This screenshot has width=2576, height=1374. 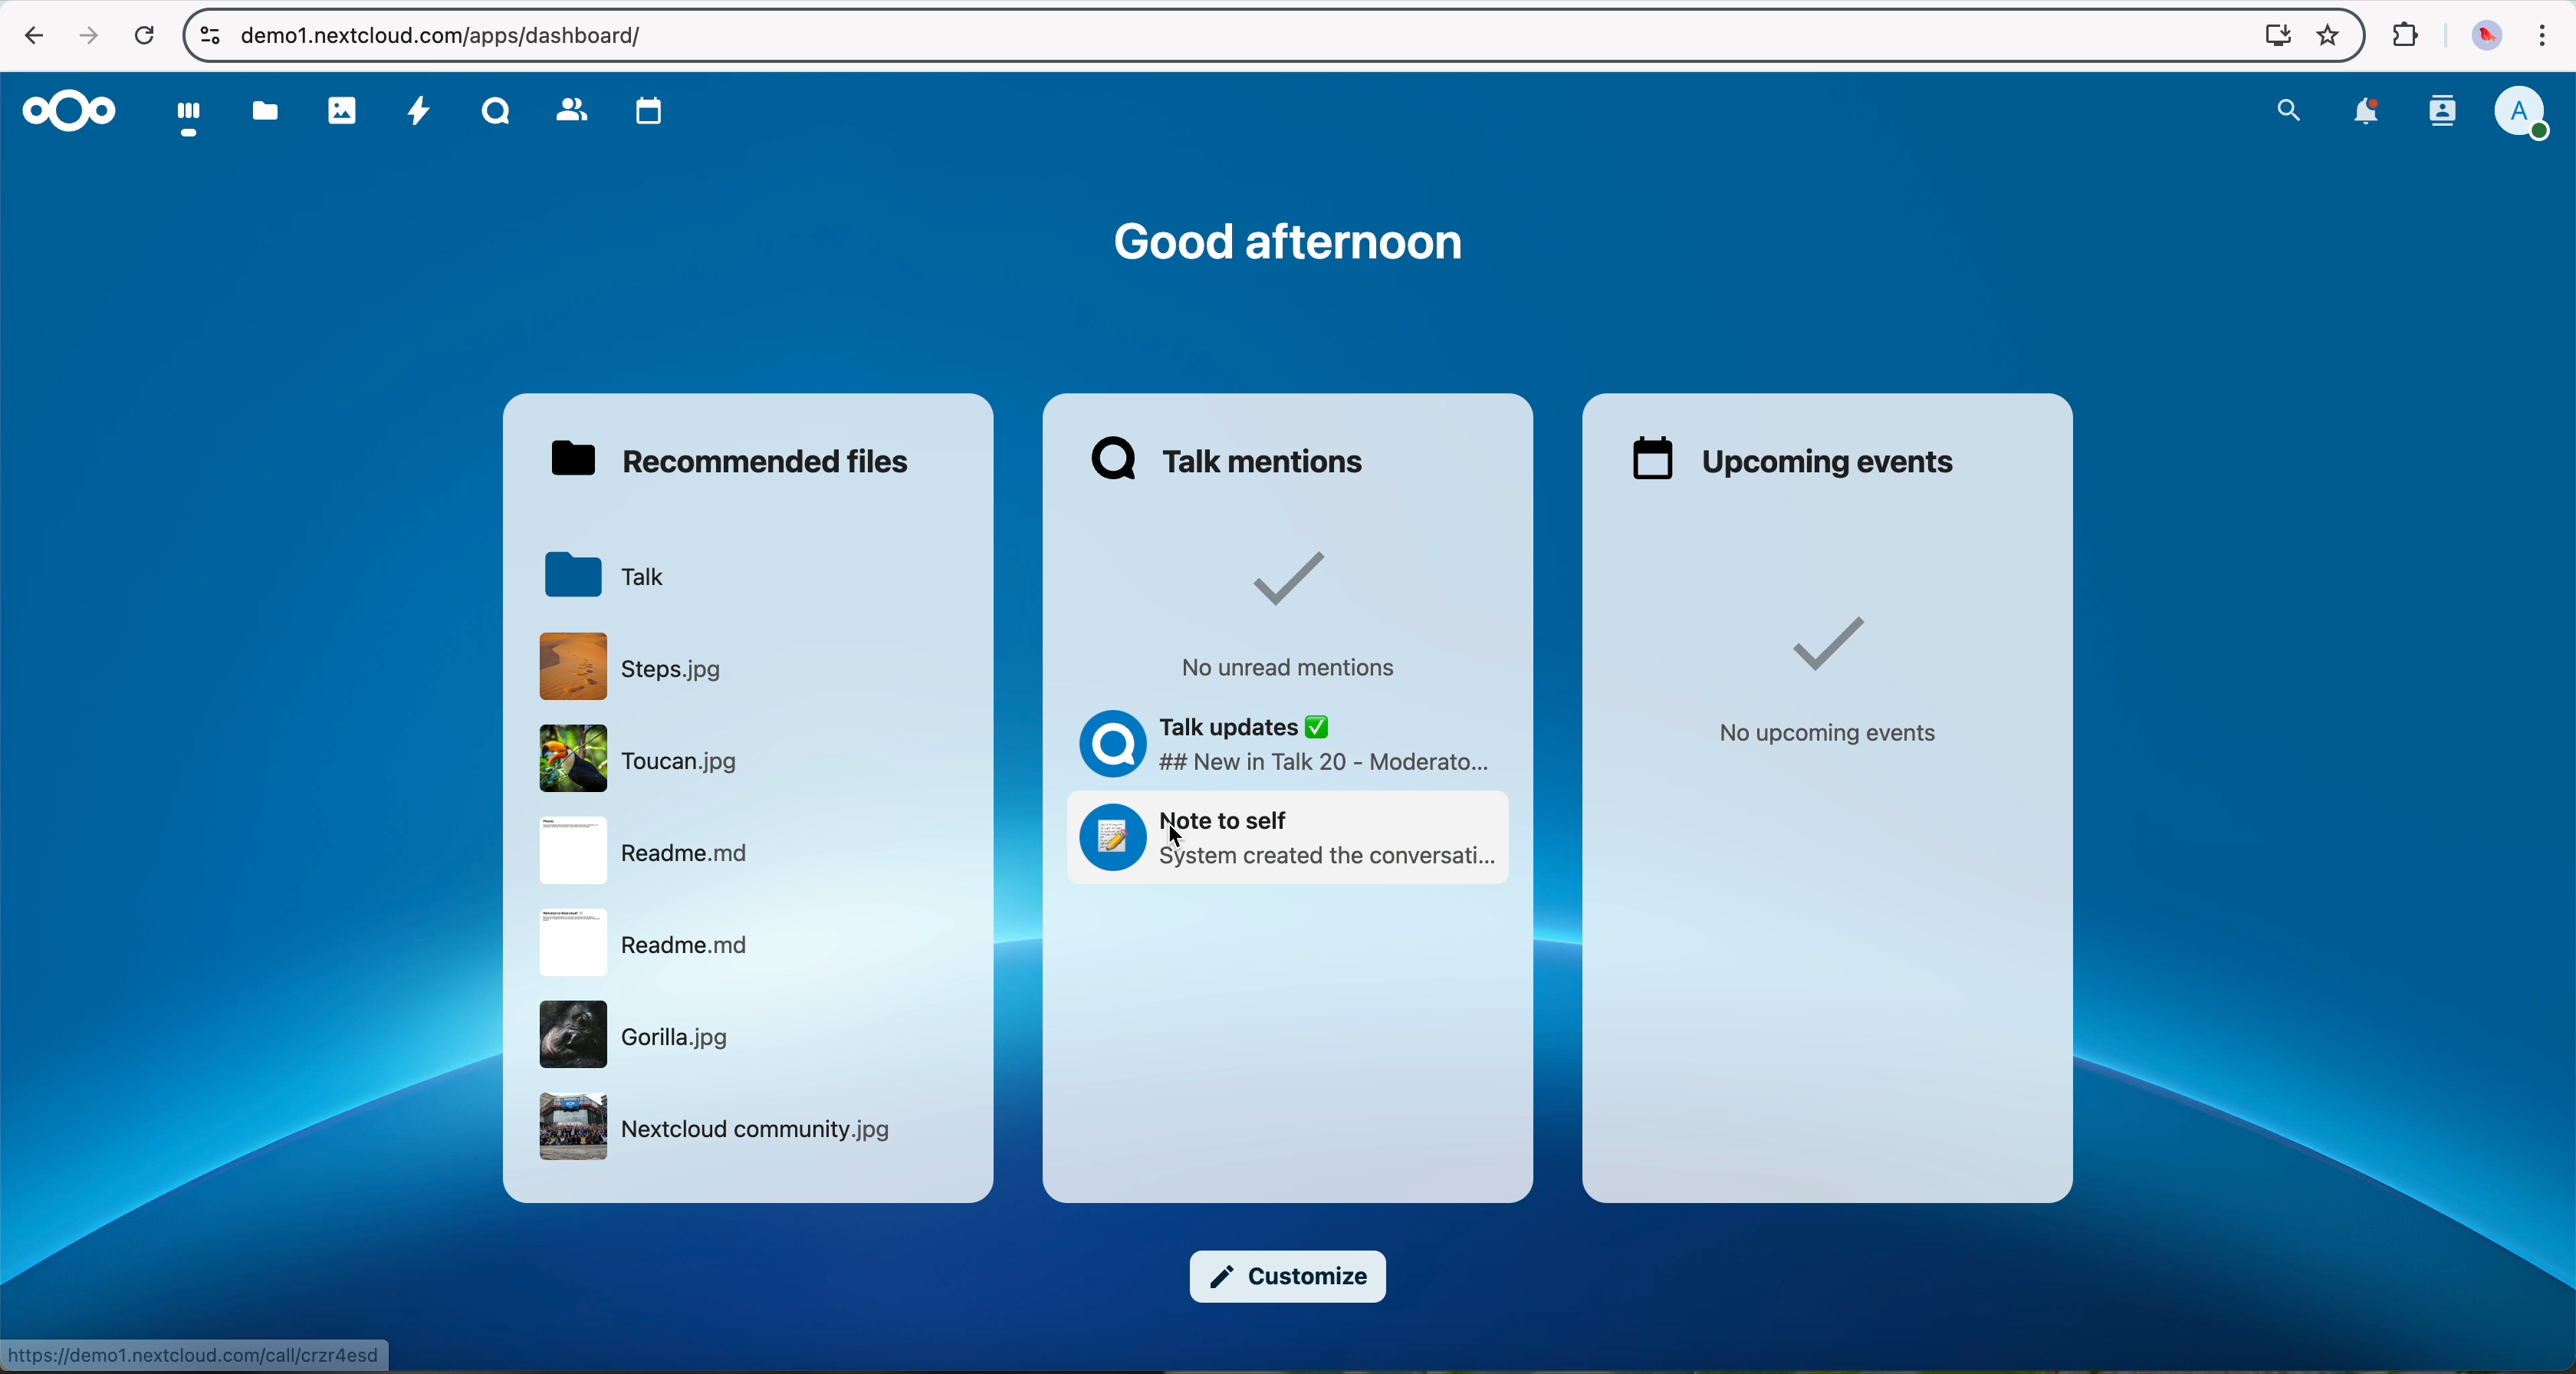 I want to click on no unread mentions, so click(x=1294, y=614).